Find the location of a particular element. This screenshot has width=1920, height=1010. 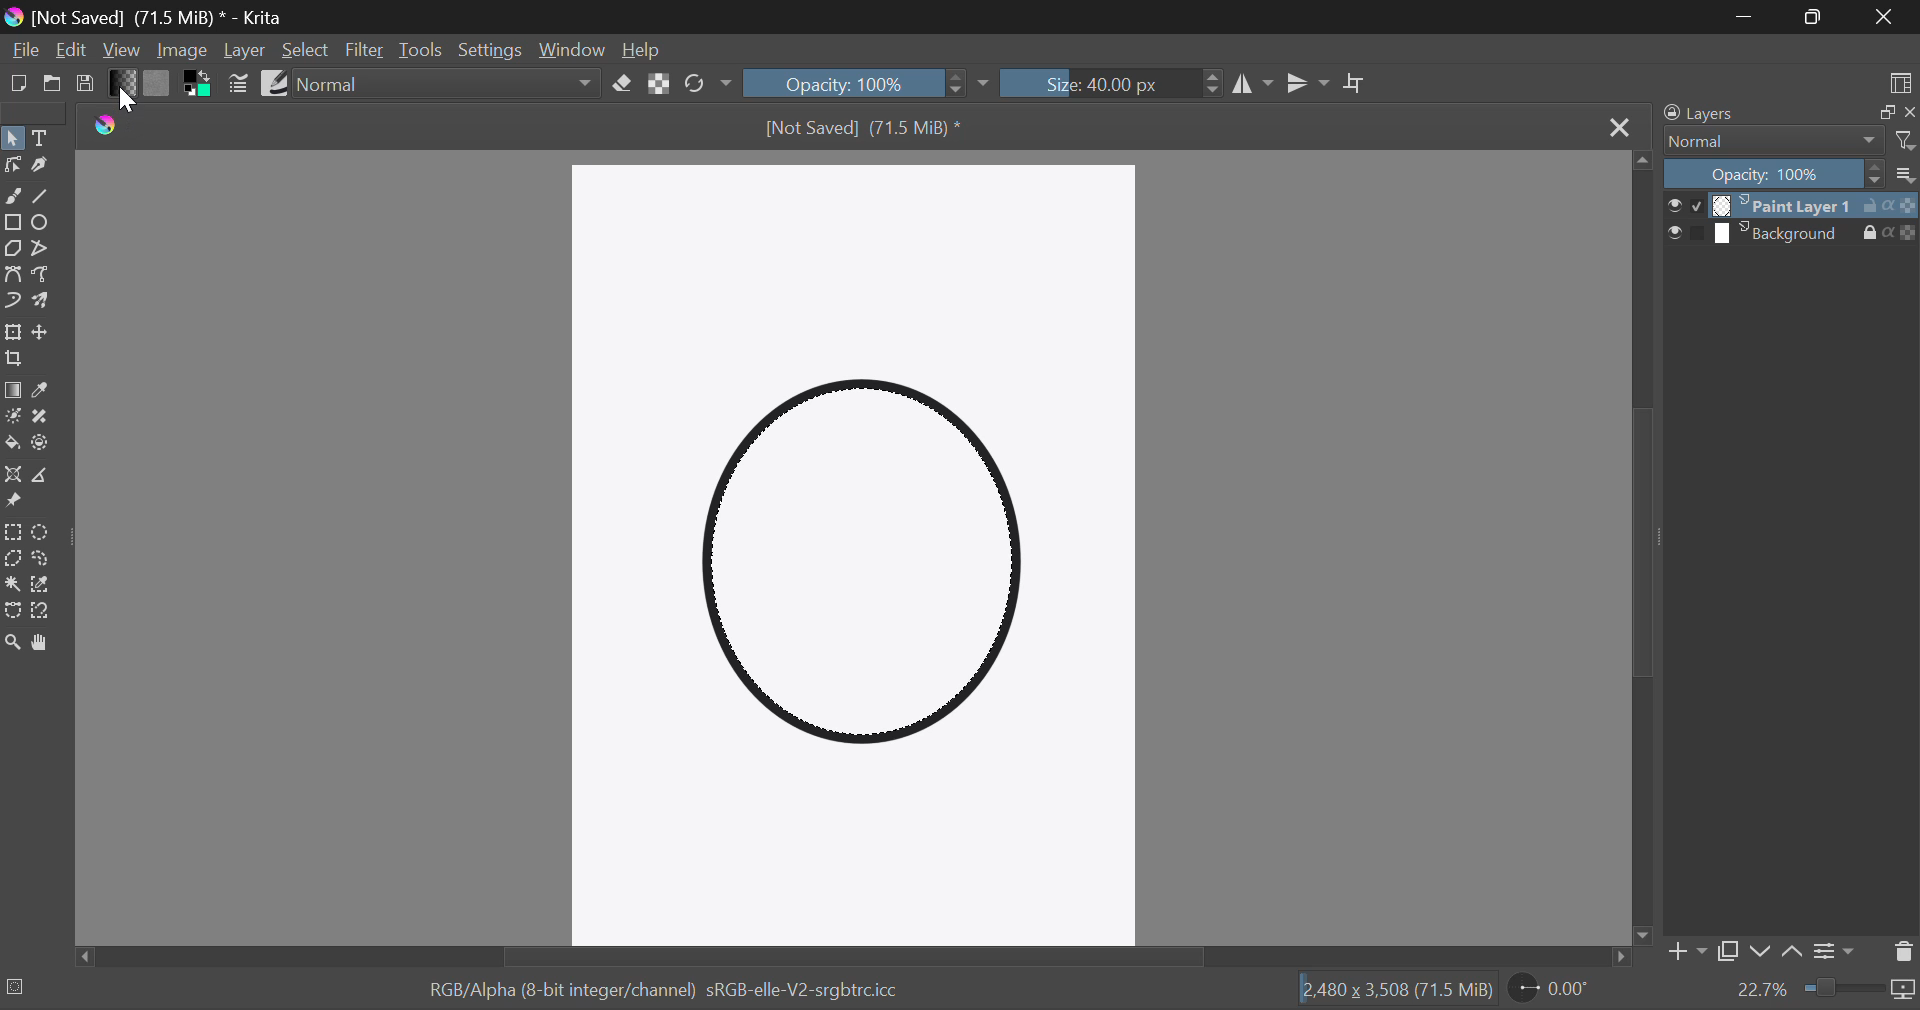

Move layer up is located at coordinates (1790, 952).